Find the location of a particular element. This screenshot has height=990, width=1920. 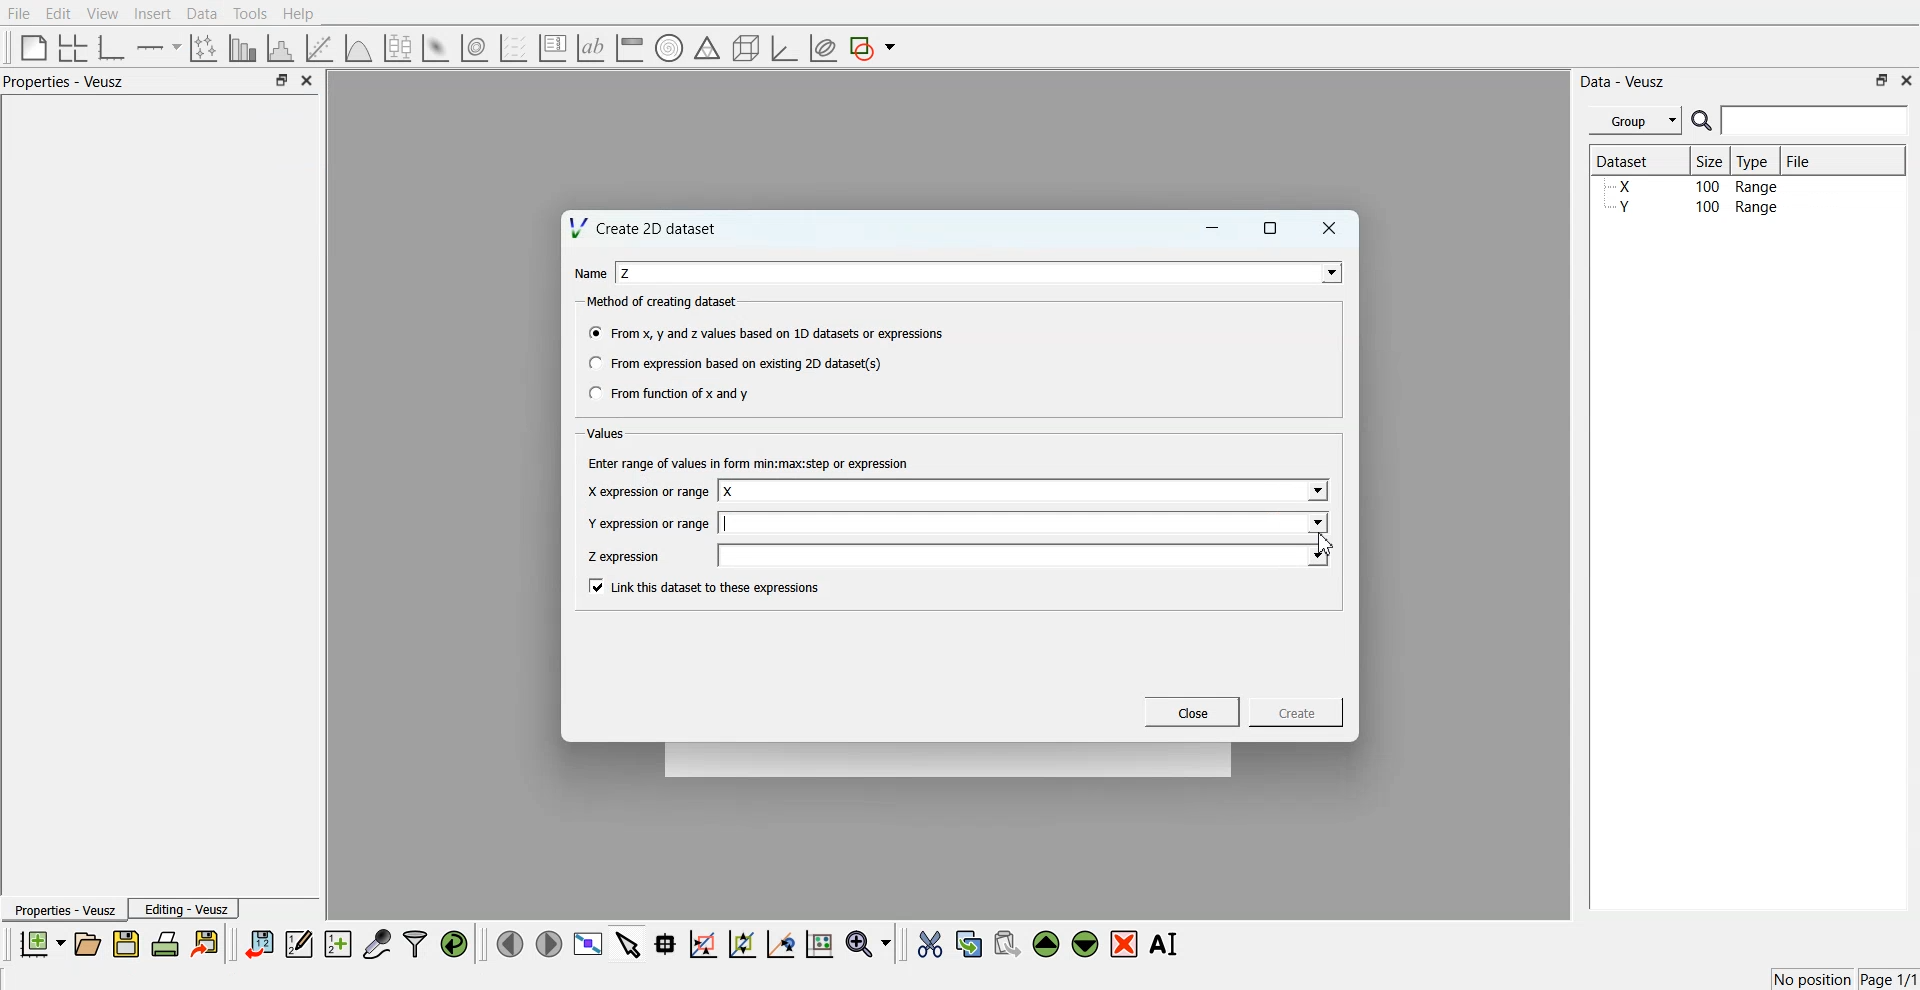

Properties - Veusz is located at coordinates (64, 81).